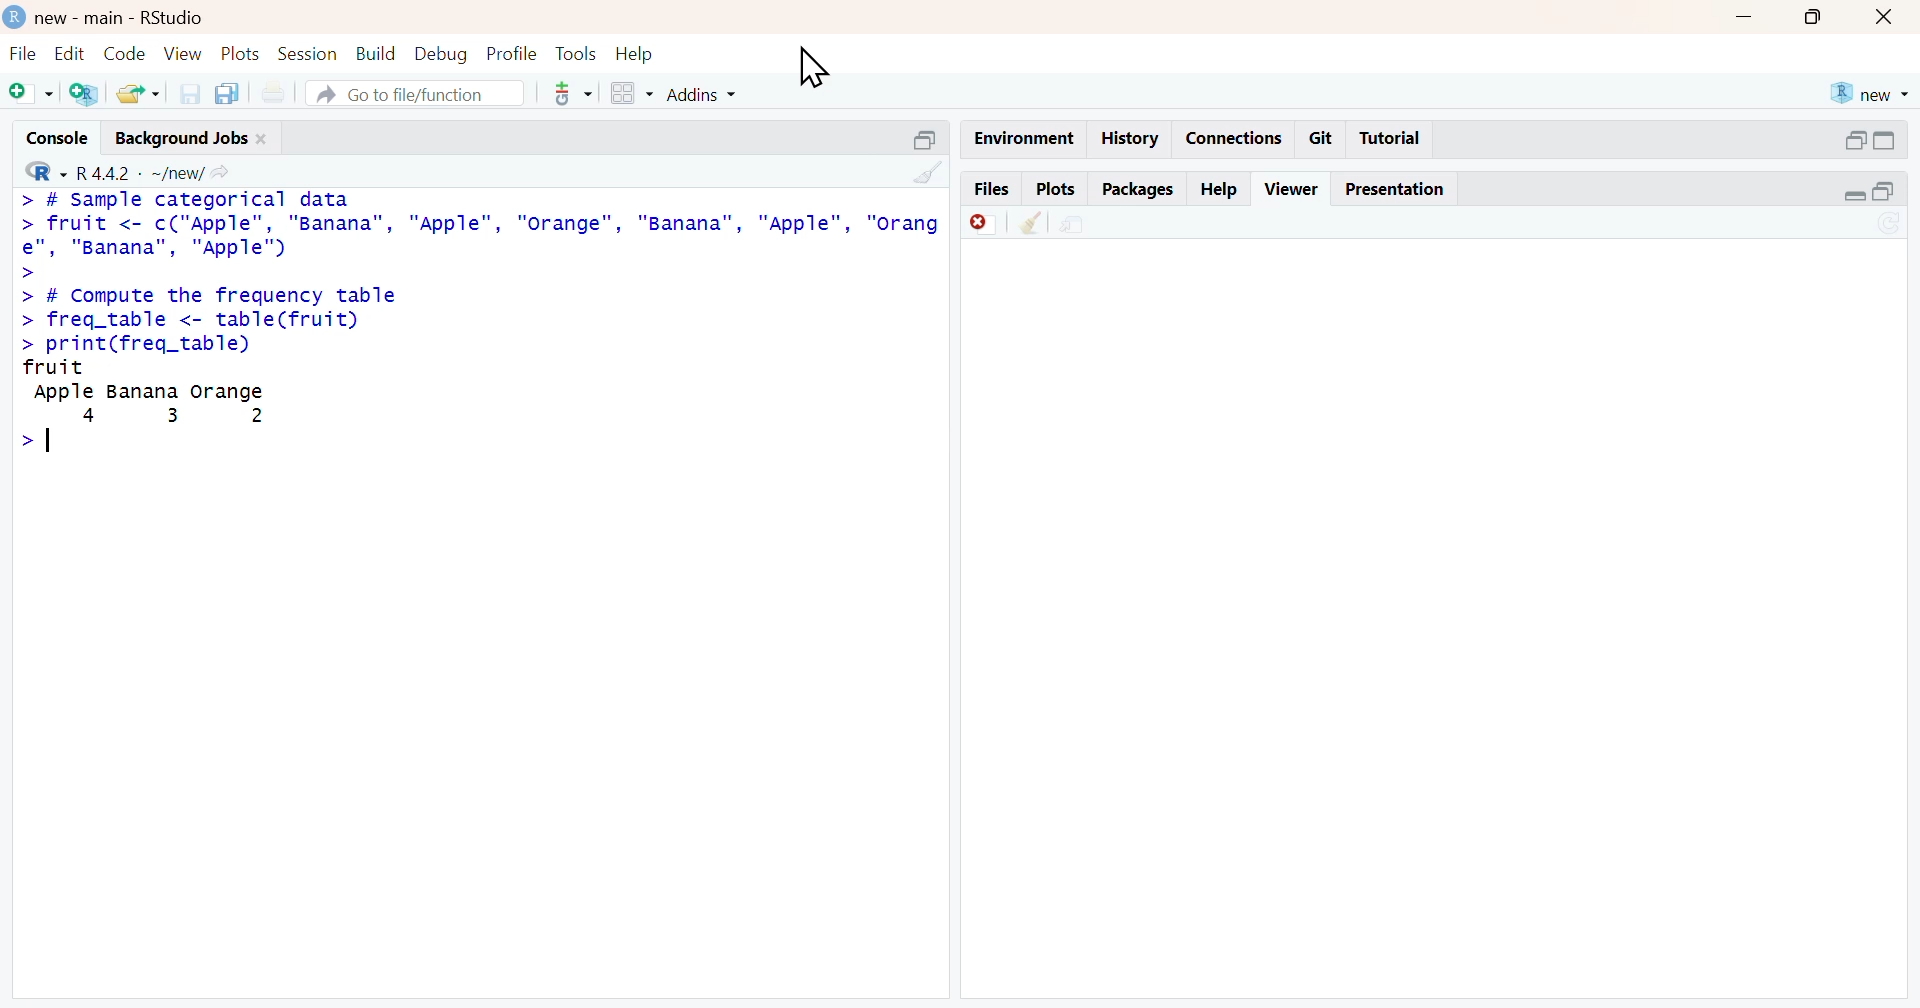 The width and height of the screenshot is (1920, 1008). What do you see at coordinates (1401, 191) in the screenshot?
I see `presentation` at bounding box center [1401, 191].